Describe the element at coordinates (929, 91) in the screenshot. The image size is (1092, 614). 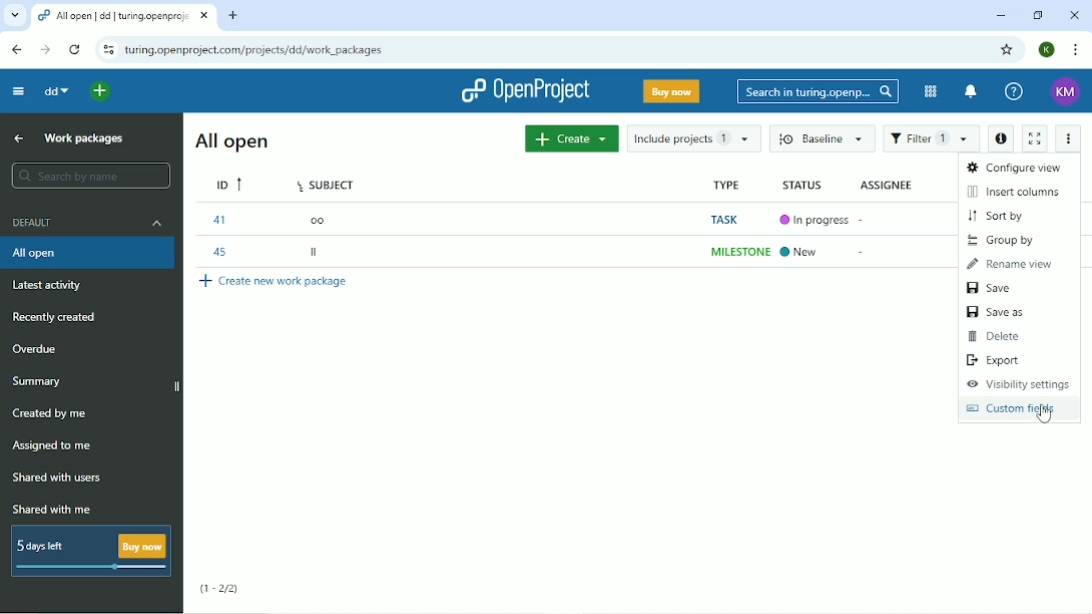
I see `modules` at that location.